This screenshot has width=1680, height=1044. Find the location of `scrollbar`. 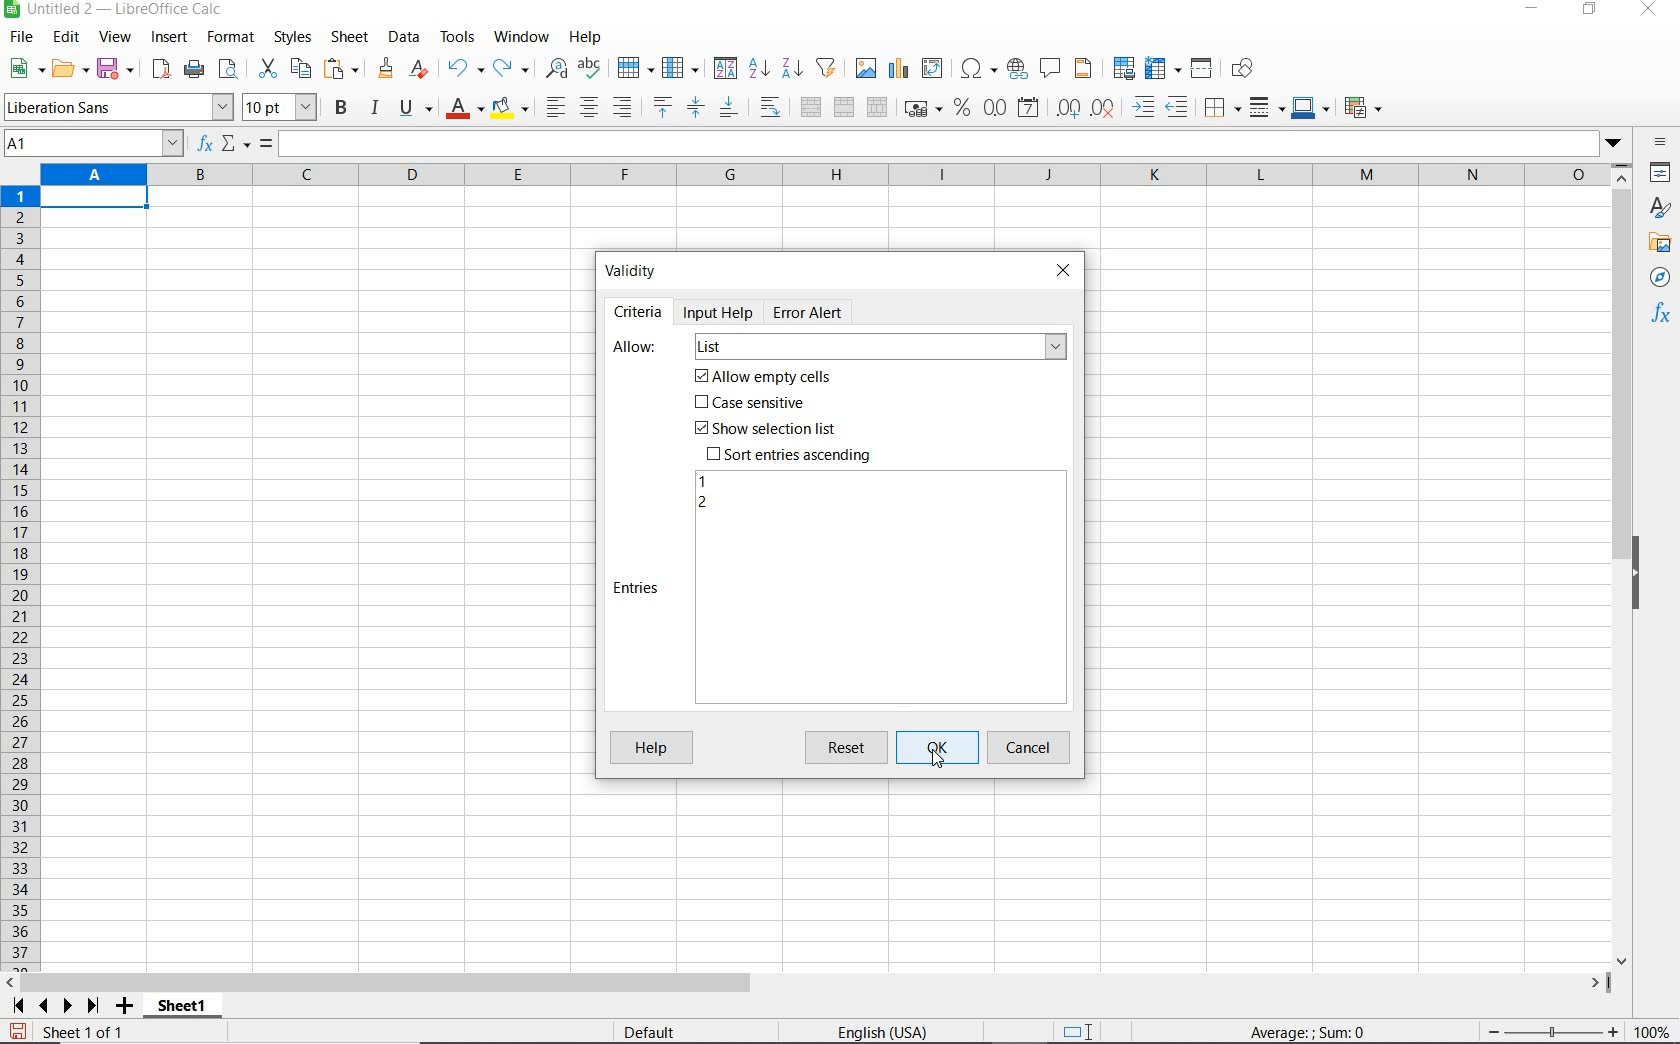

scrollbar is located at coordinates (1624, 565).